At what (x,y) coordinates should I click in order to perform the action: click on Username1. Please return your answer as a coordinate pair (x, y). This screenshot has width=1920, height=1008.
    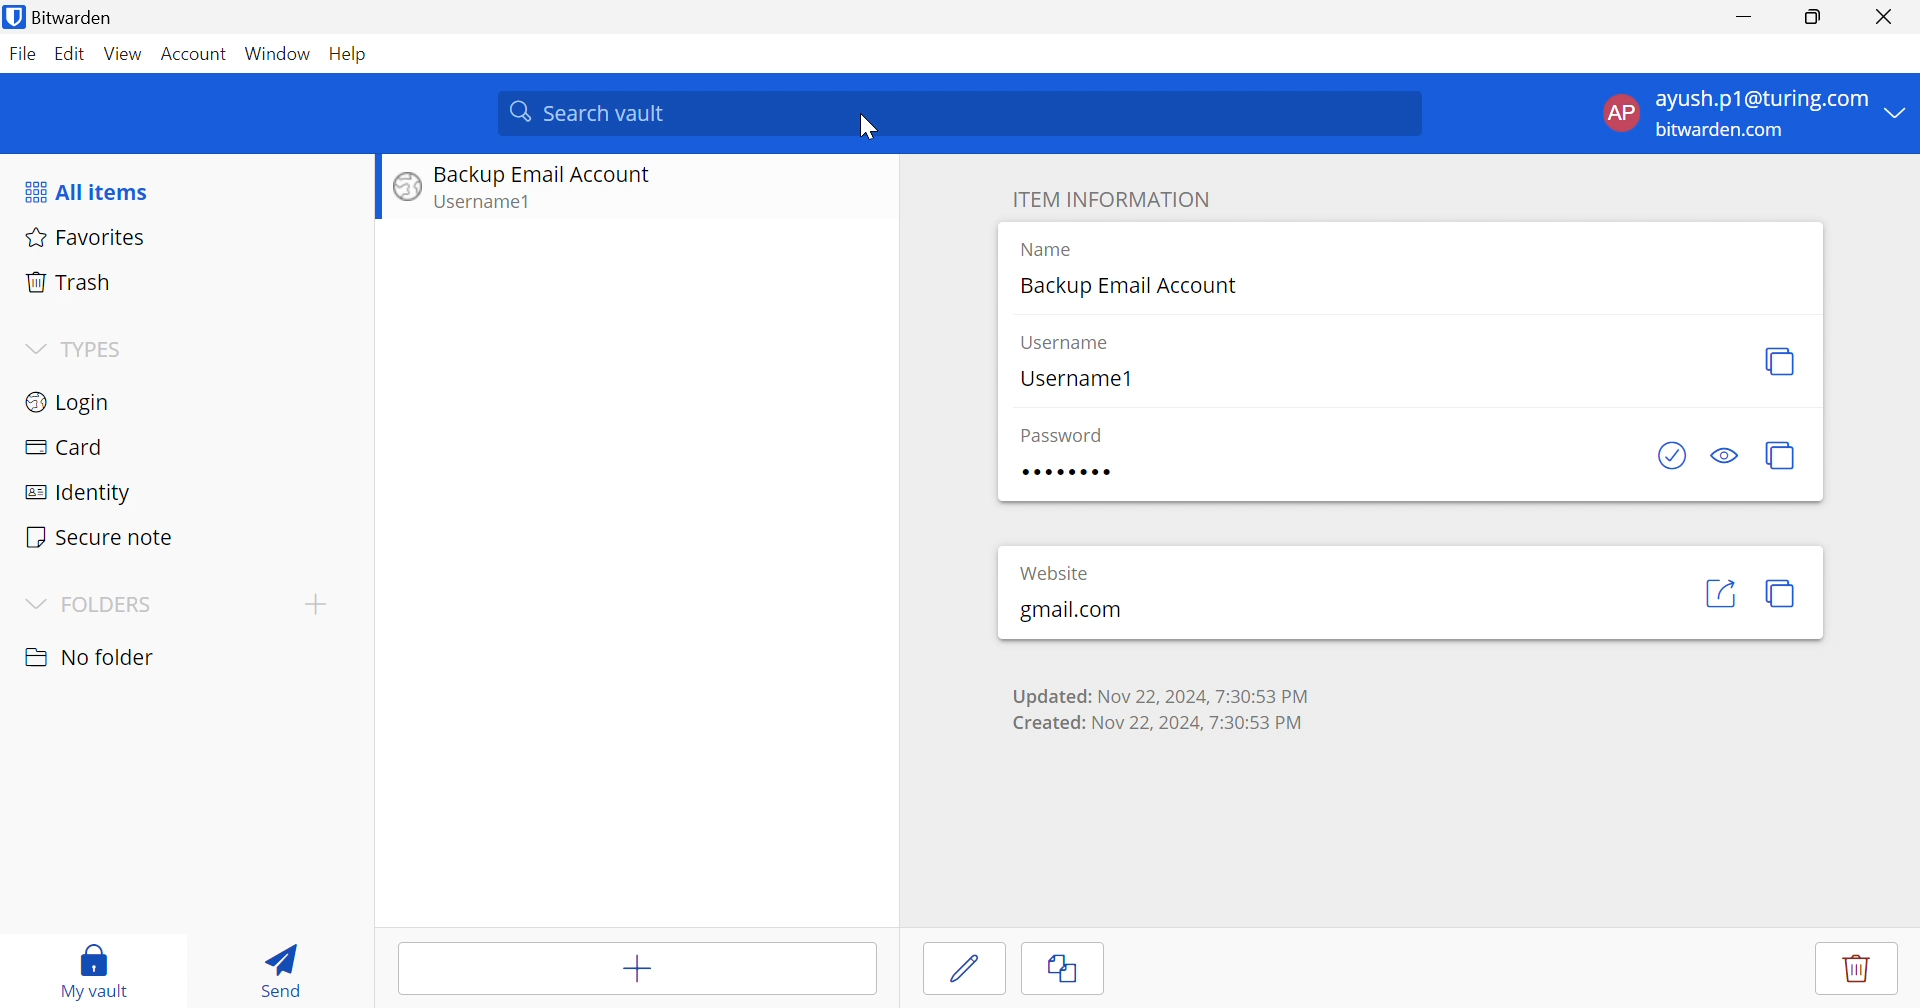
    Looking at the image, I should click on (1114, 380).